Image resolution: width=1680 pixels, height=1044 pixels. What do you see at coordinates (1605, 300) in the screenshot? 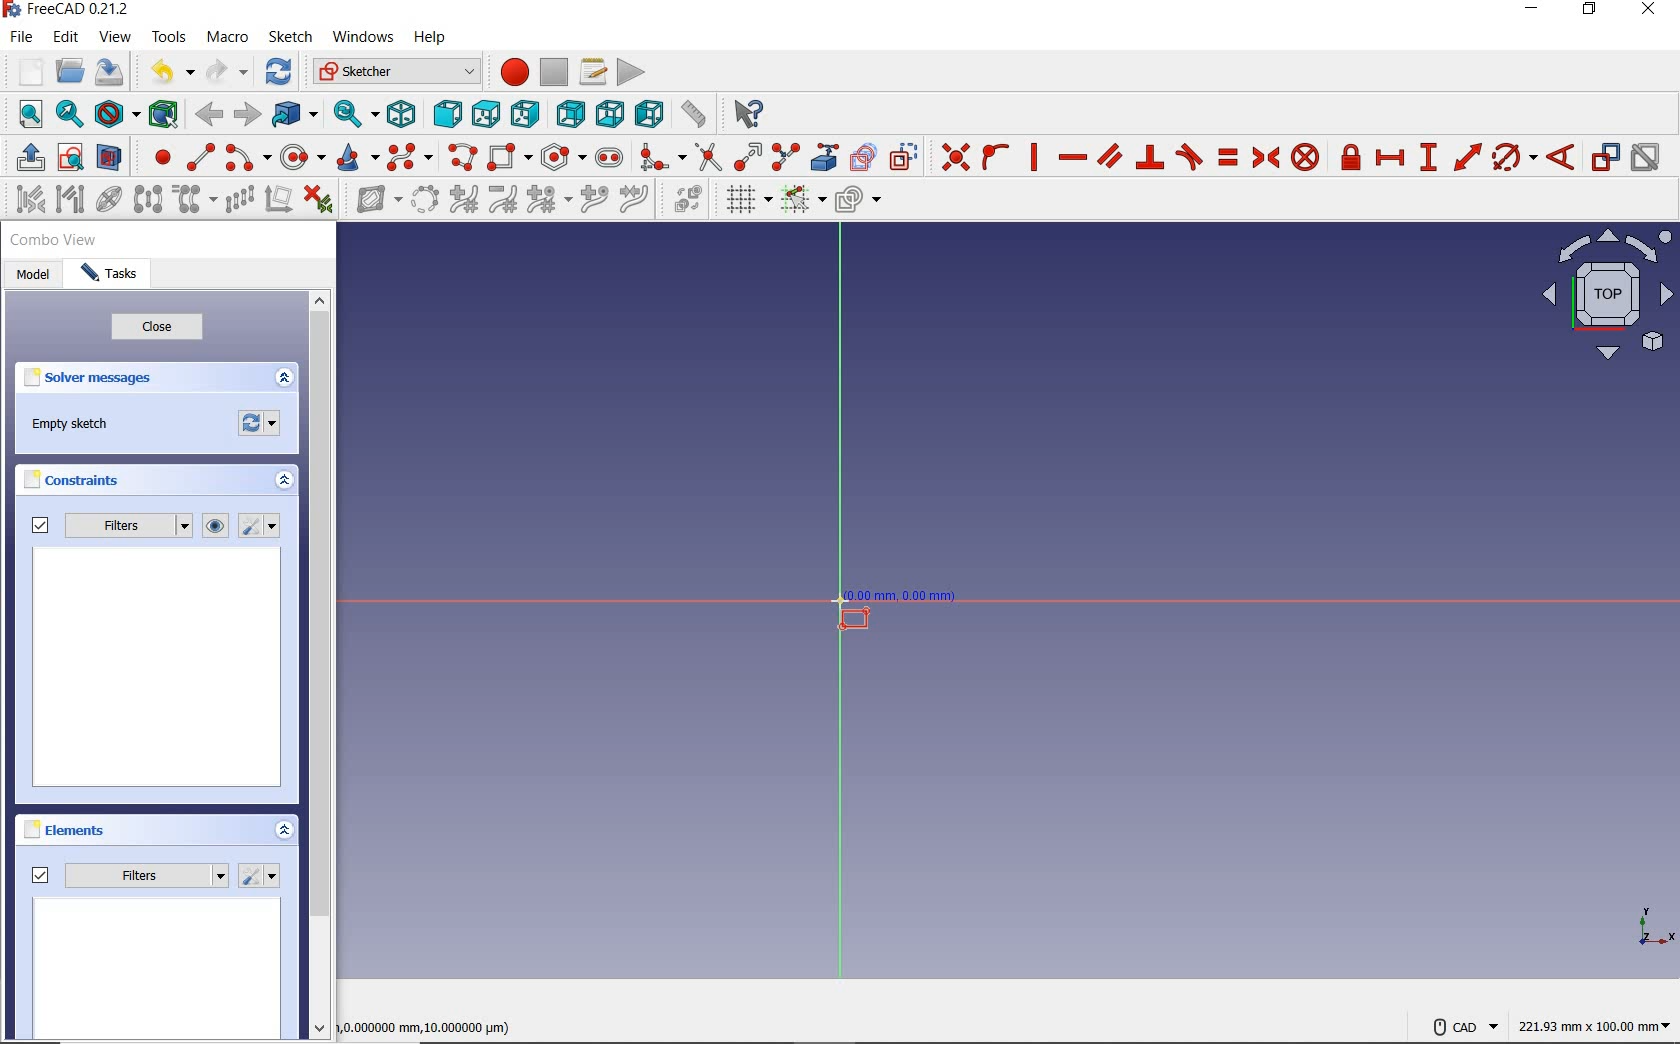
I see `top view` at bounding box center [1605, 300].